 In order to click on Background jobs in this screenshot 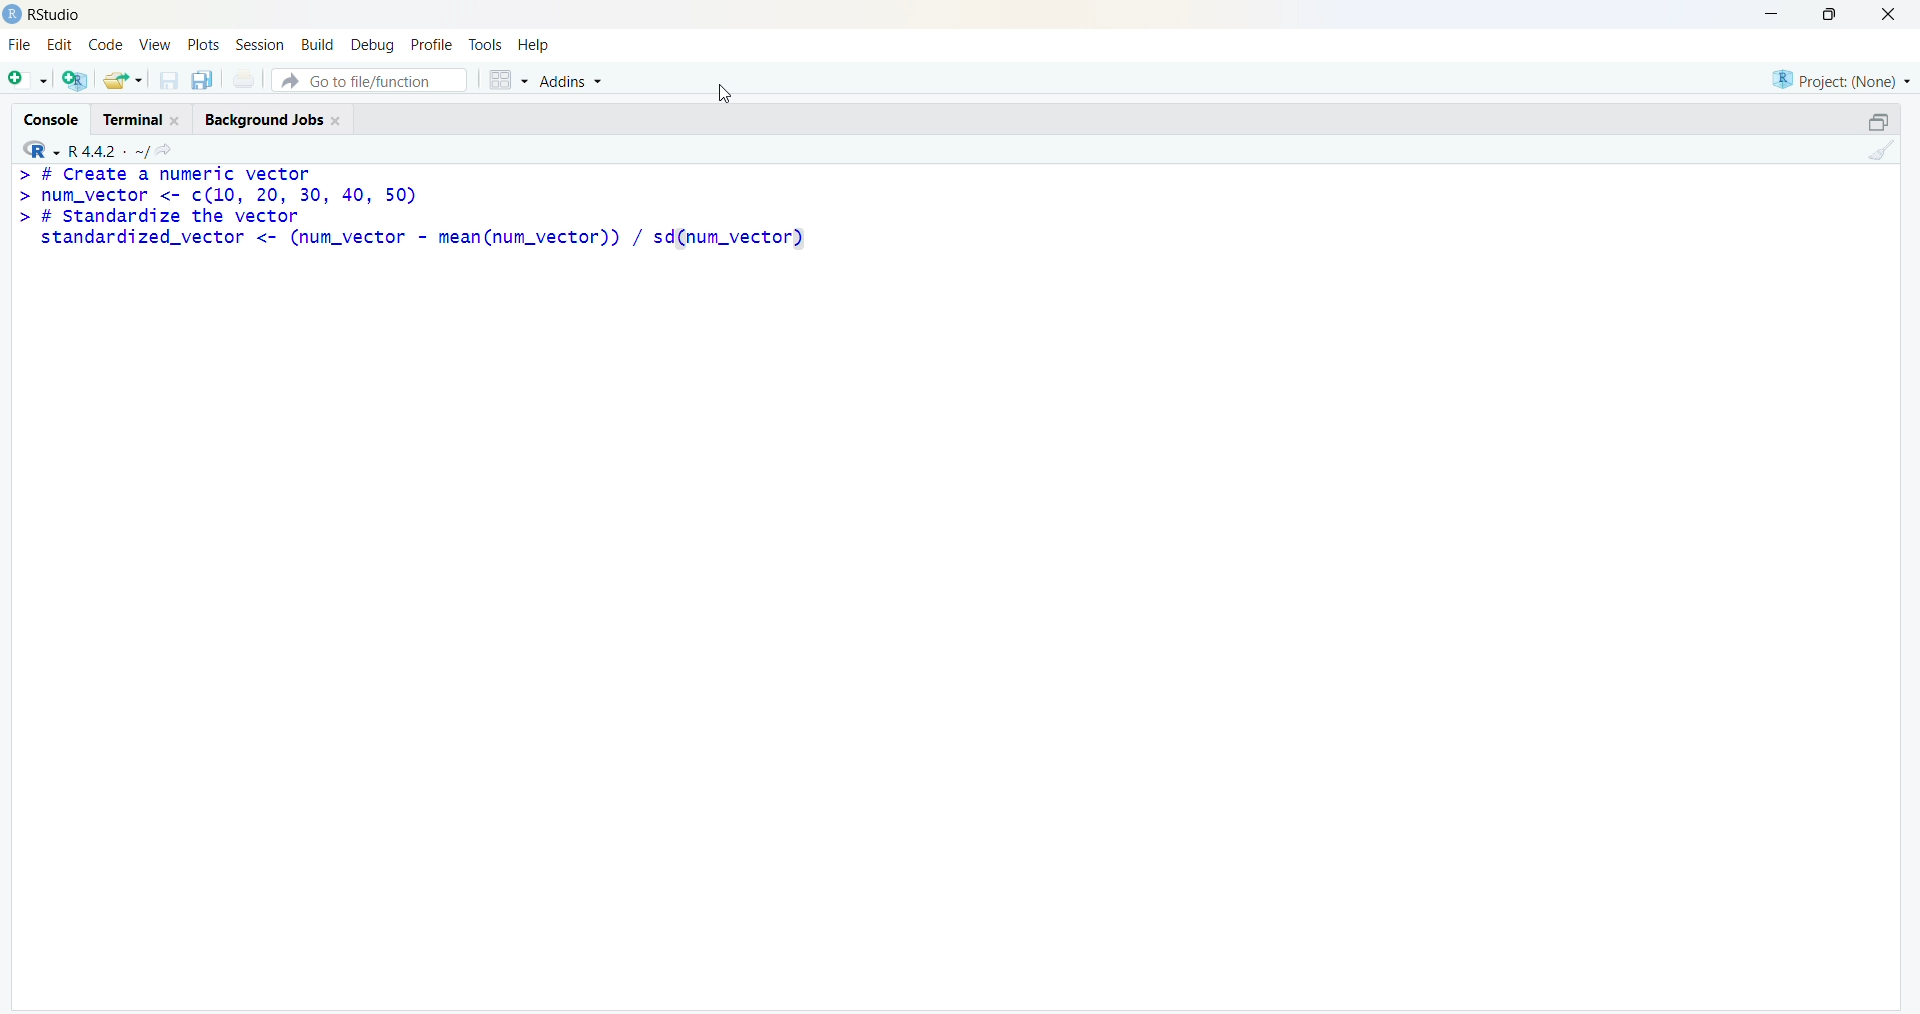, I will do `click(264, 121)`.